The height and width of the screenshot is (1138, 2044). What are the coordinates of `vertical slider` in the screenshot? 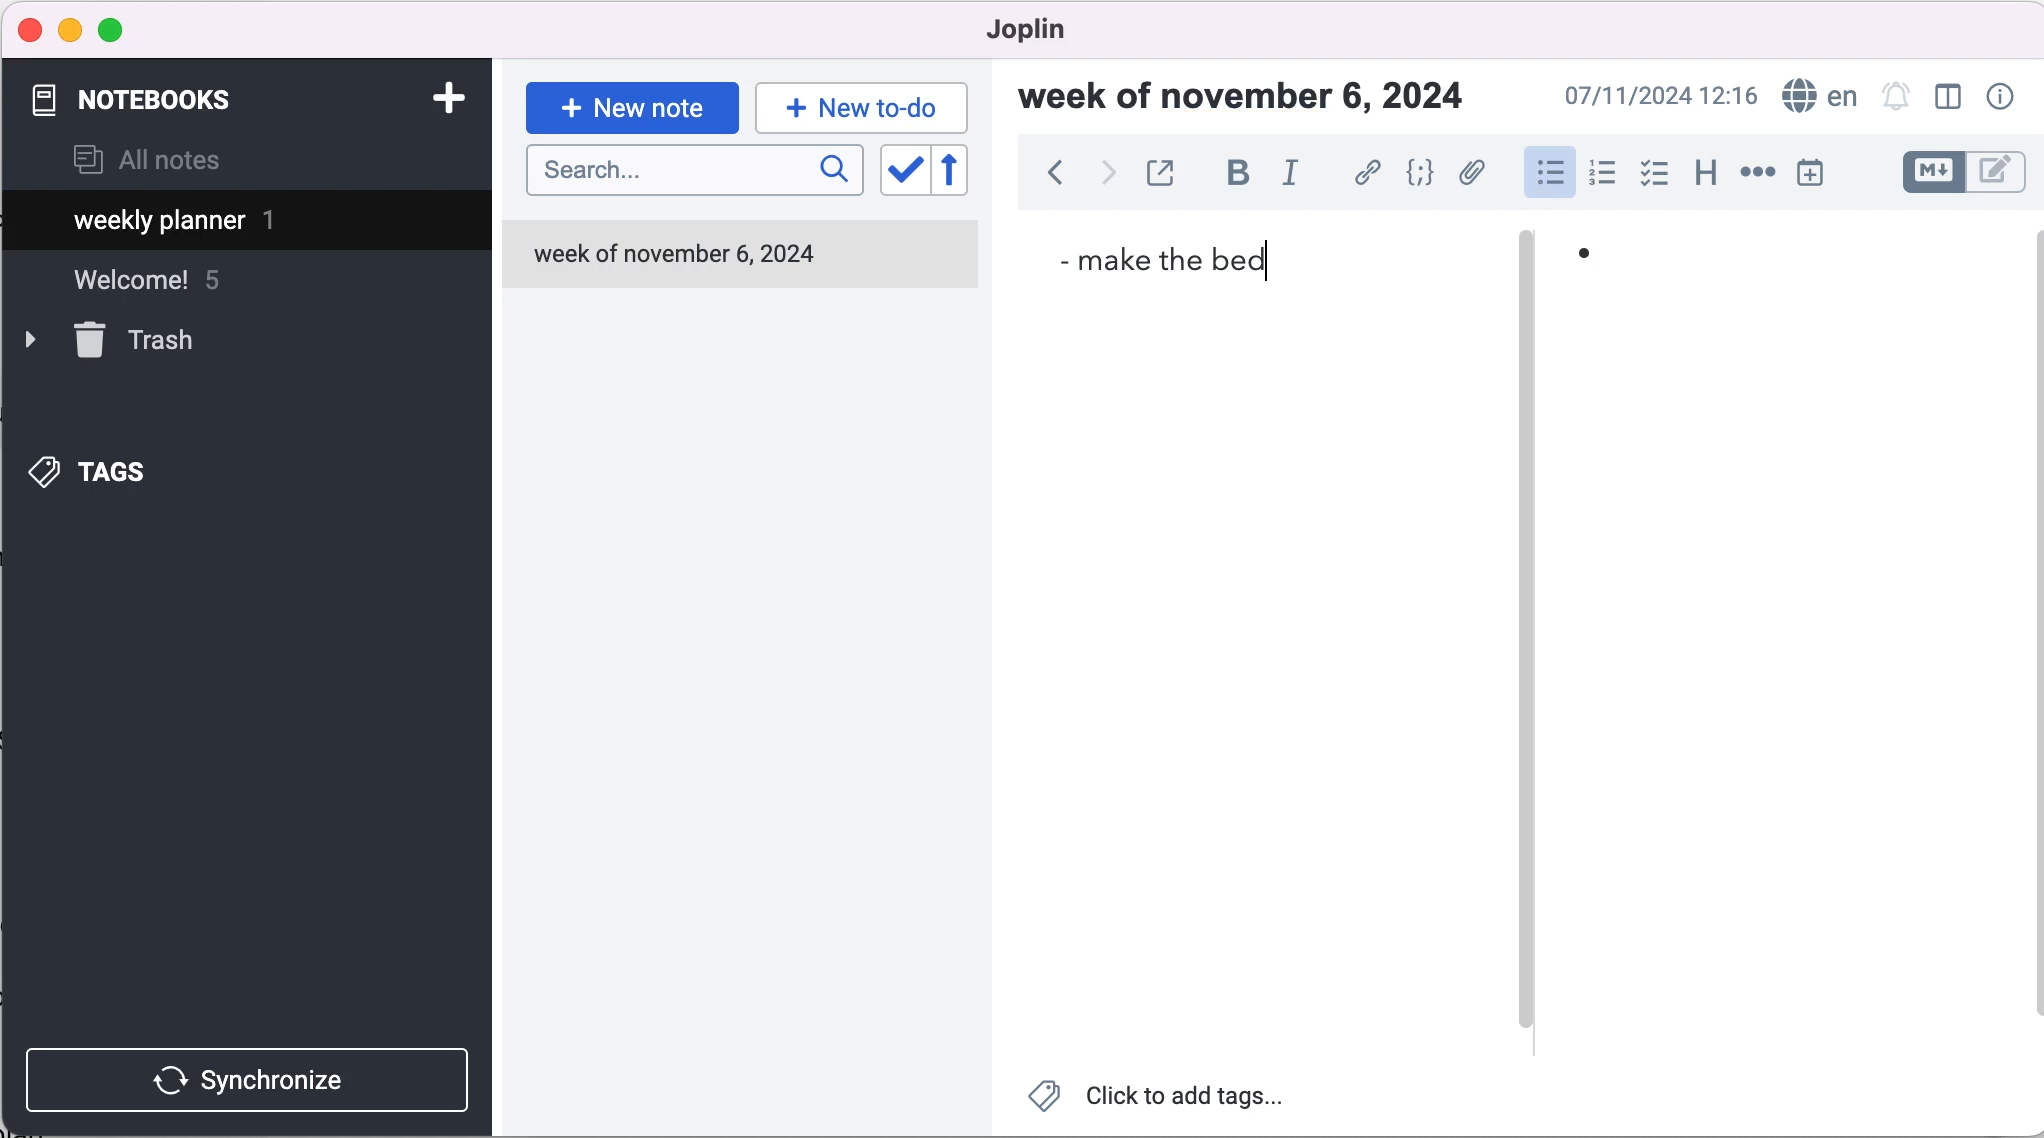 It's located at (1528, 632).